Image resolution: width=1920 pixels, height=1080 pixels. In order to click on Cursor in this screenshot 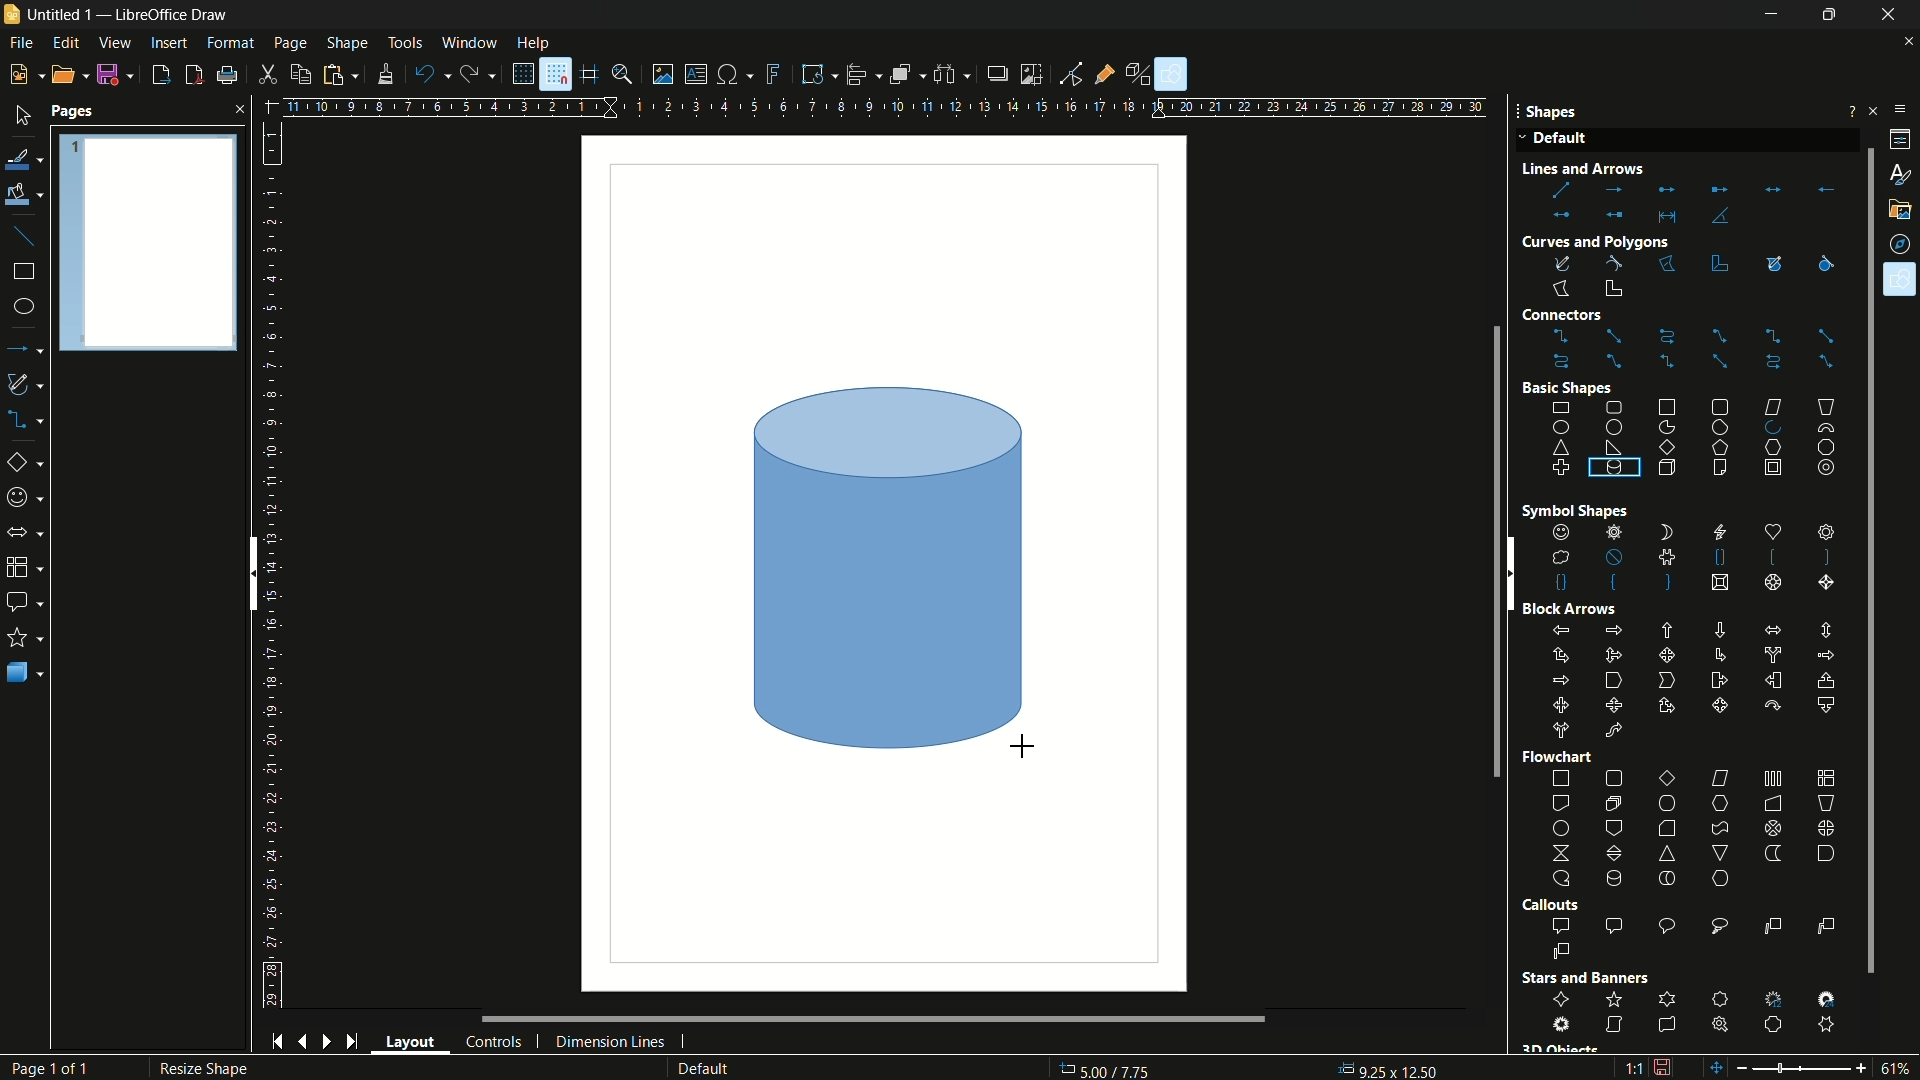, I will do `click(1901, 289)`.